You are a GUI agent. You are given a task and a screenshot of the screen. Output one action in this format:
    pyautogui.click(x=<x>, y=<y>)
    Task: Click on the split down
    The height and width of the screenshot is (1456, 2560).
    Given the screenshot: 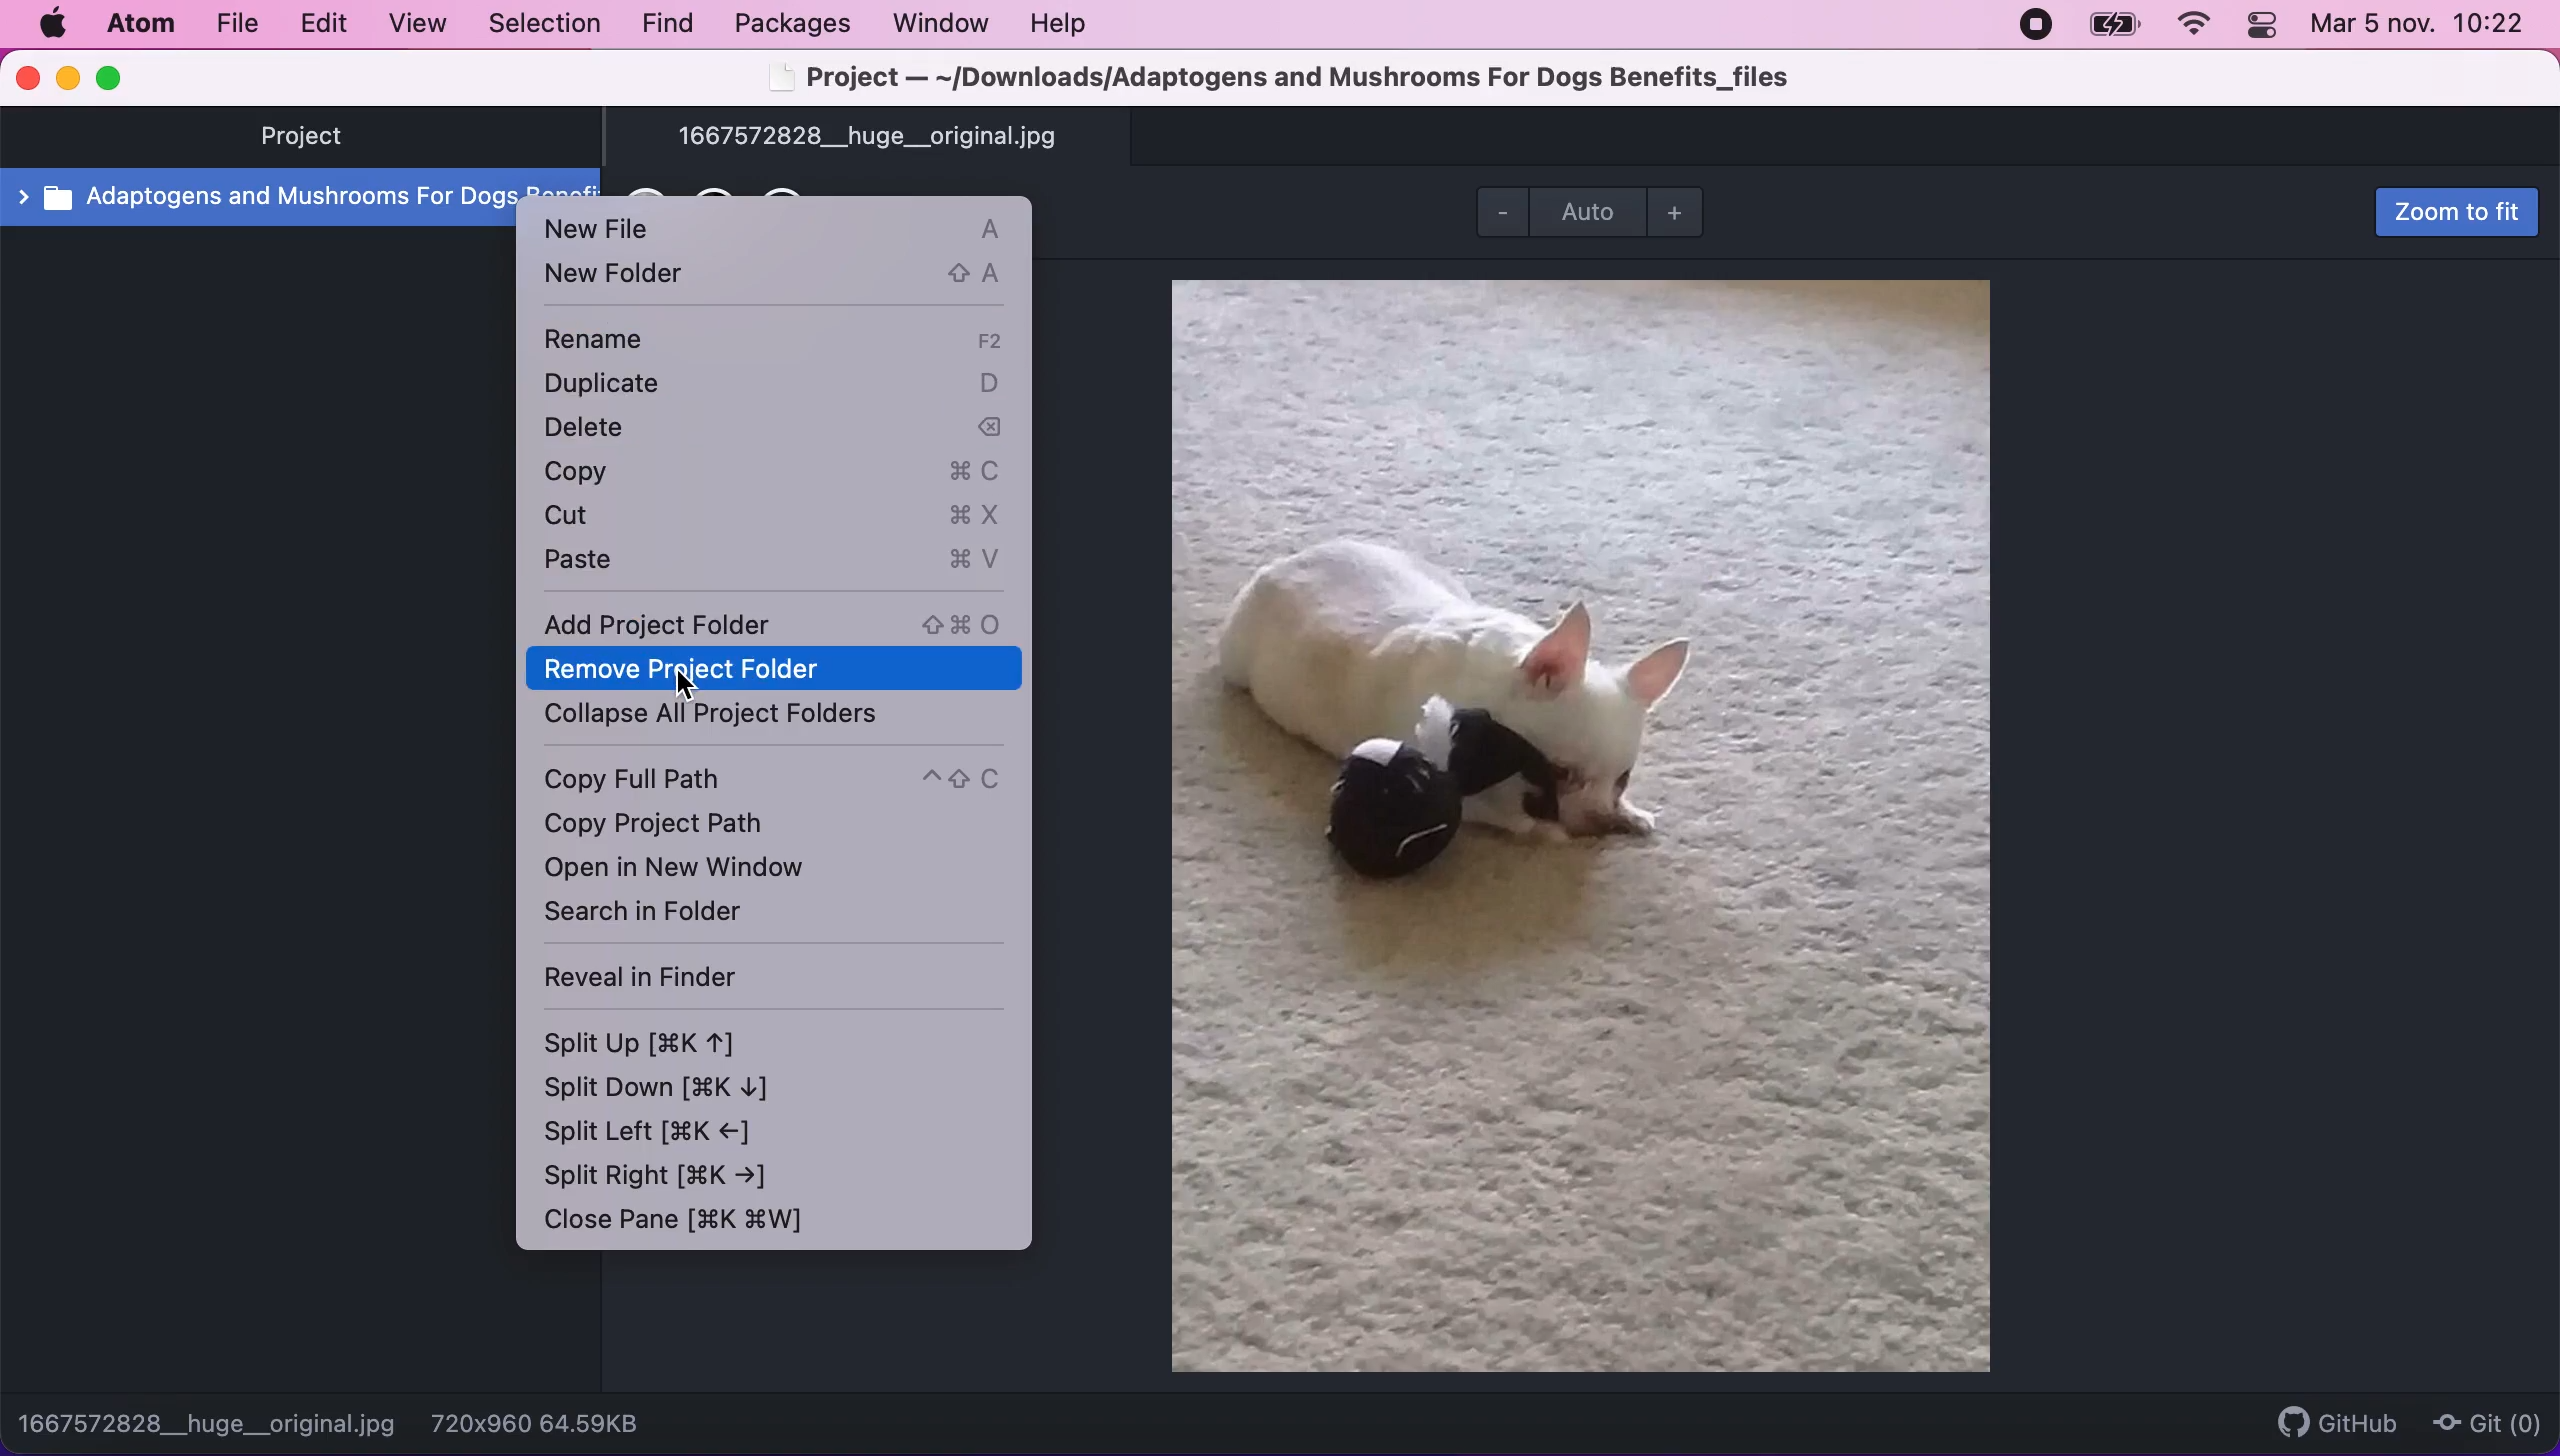 What is the action you would take?
    pyautogui.click(x=667, y=1089)
    